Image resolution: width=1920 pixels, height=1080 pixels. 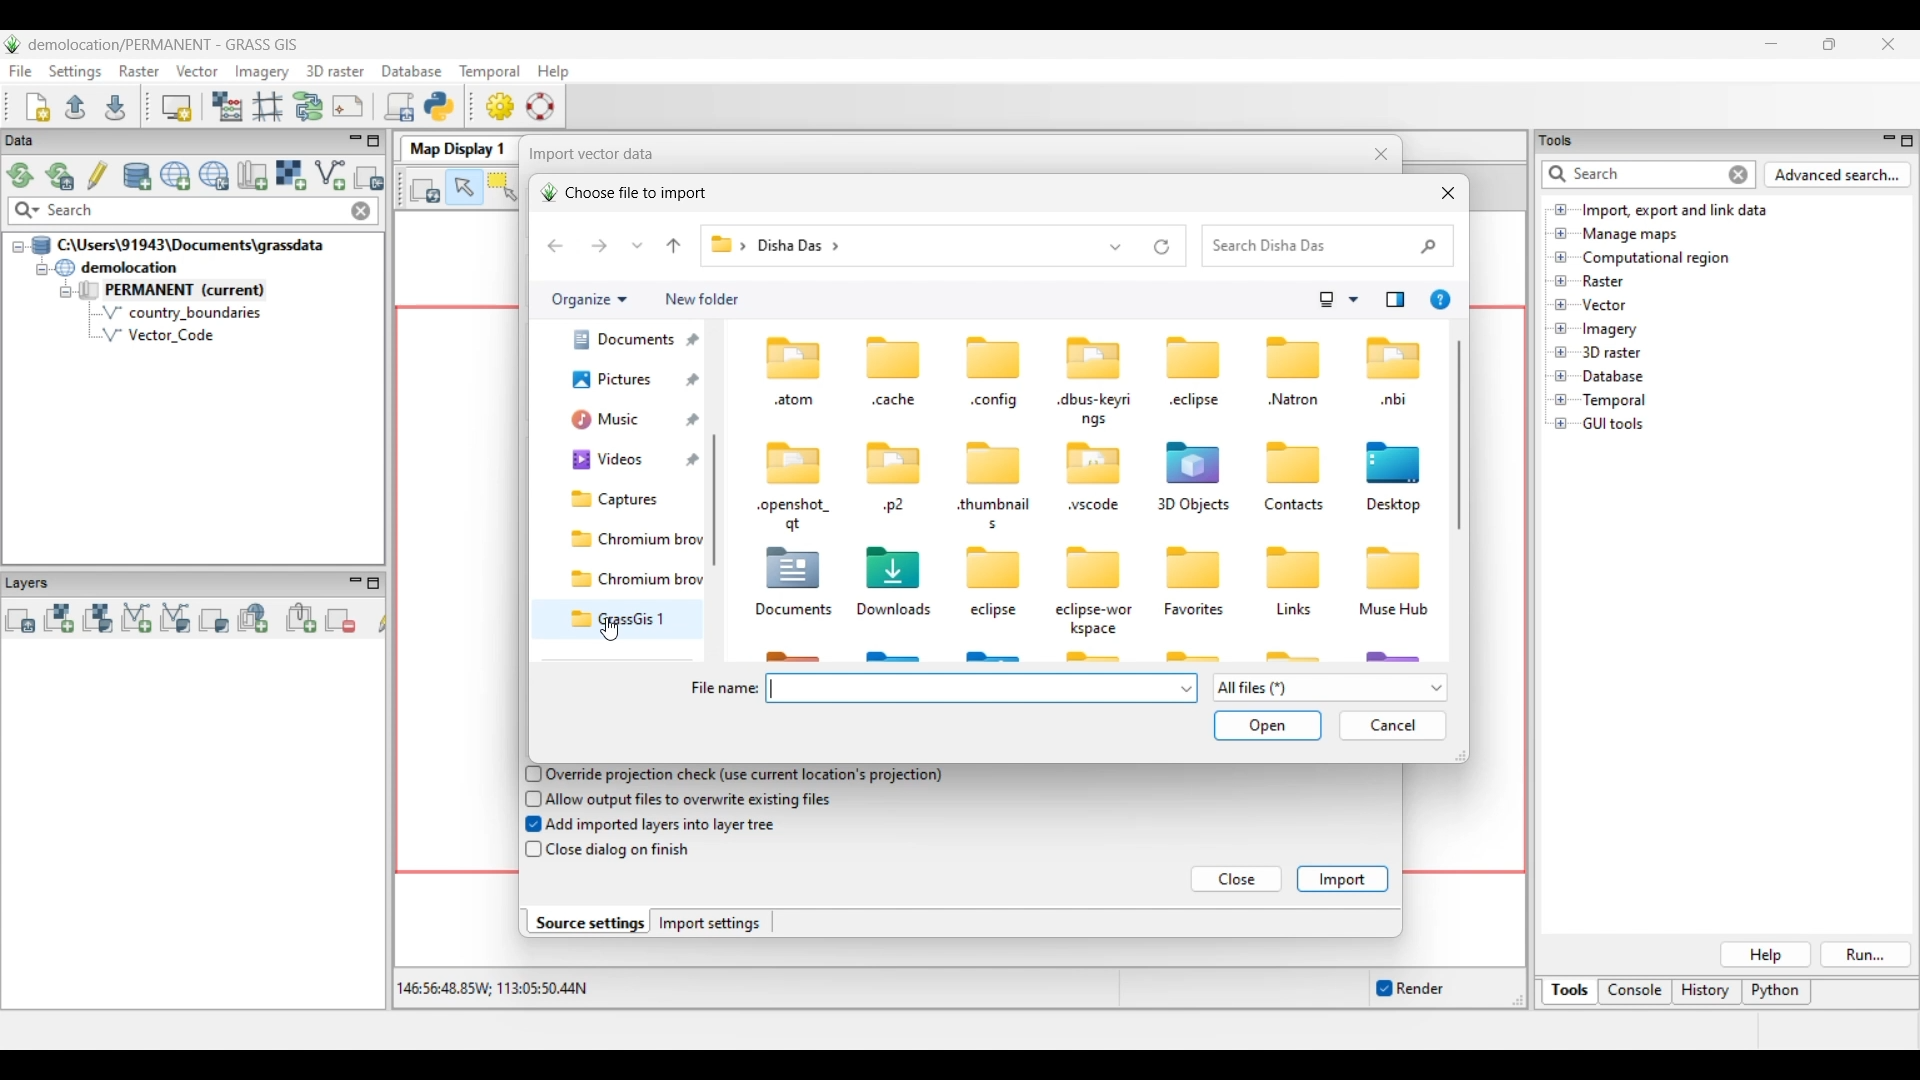 What do you see at coordinates (897, 610) in the screenshot?
I see `Downloads` at bounding box center [897, 610].